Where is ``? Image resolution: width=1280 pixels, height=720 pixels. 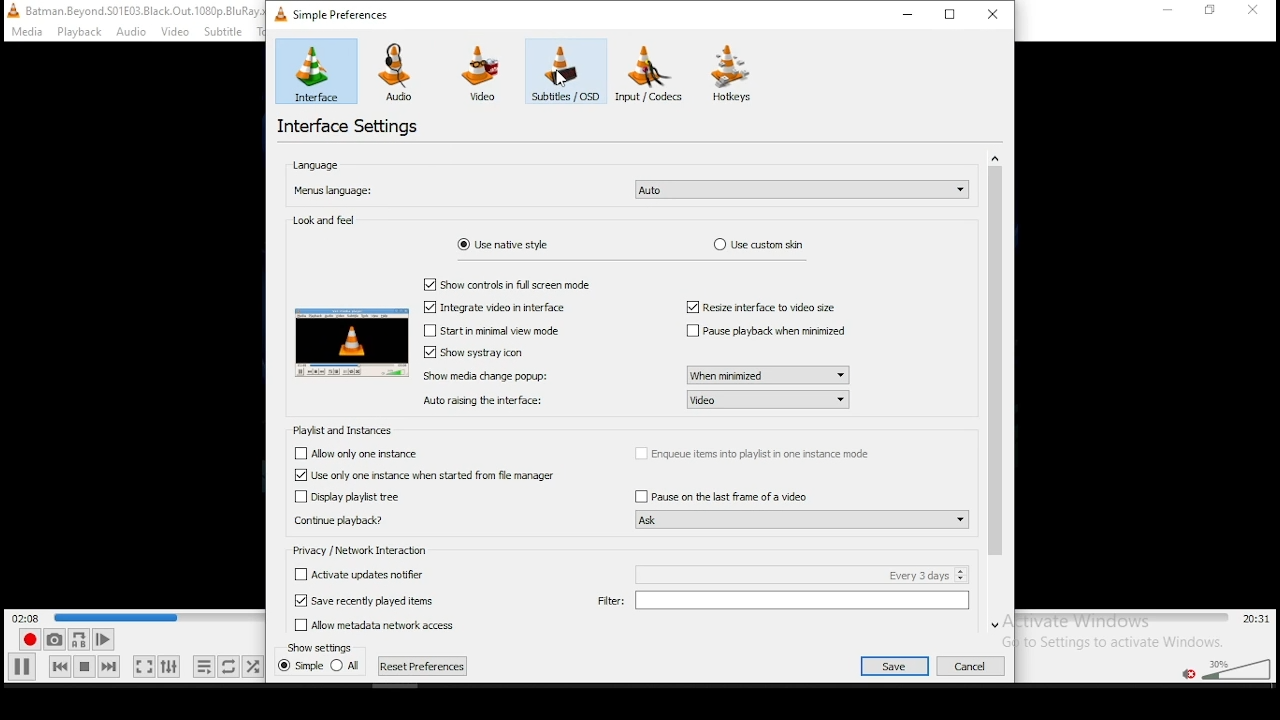
 is located at coordinates (769, 373).